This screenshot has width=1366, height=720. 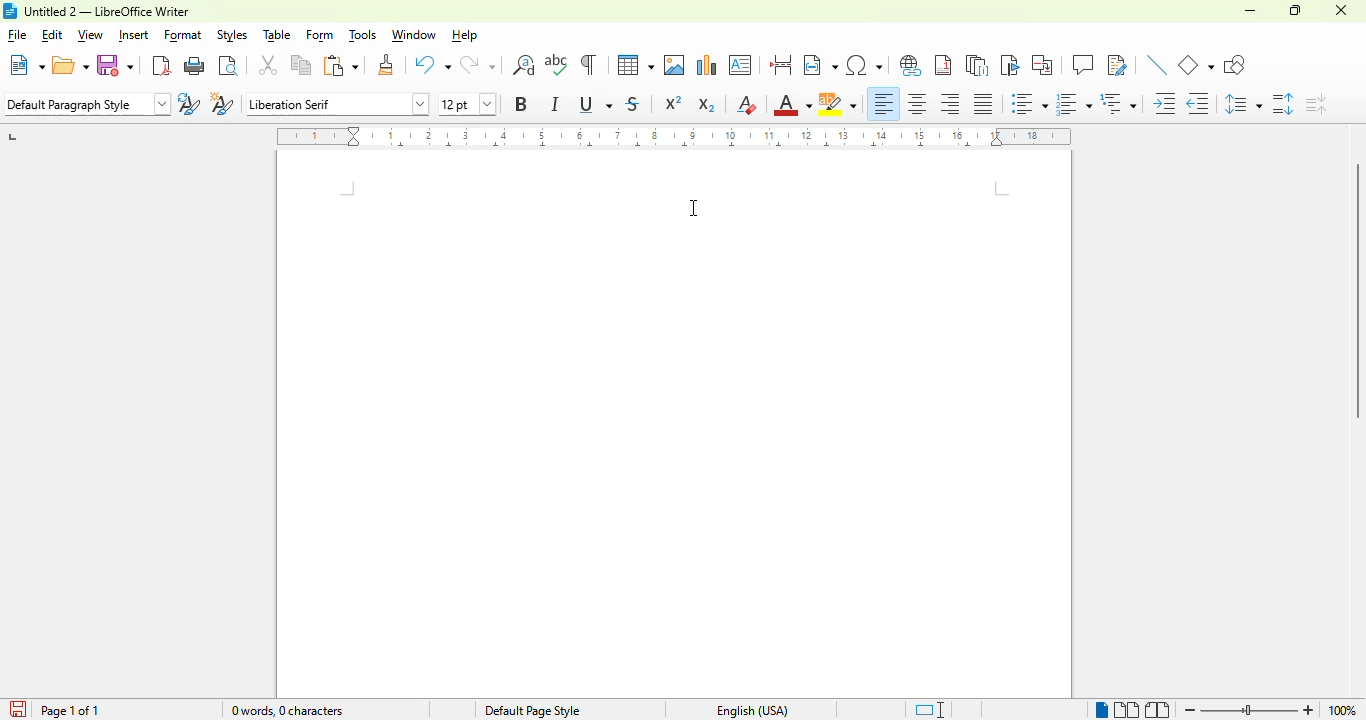 What do you see at coordinates (911, 66) in the screenshot?
I see `insert hyperlink` at bounding box center [911, 66].